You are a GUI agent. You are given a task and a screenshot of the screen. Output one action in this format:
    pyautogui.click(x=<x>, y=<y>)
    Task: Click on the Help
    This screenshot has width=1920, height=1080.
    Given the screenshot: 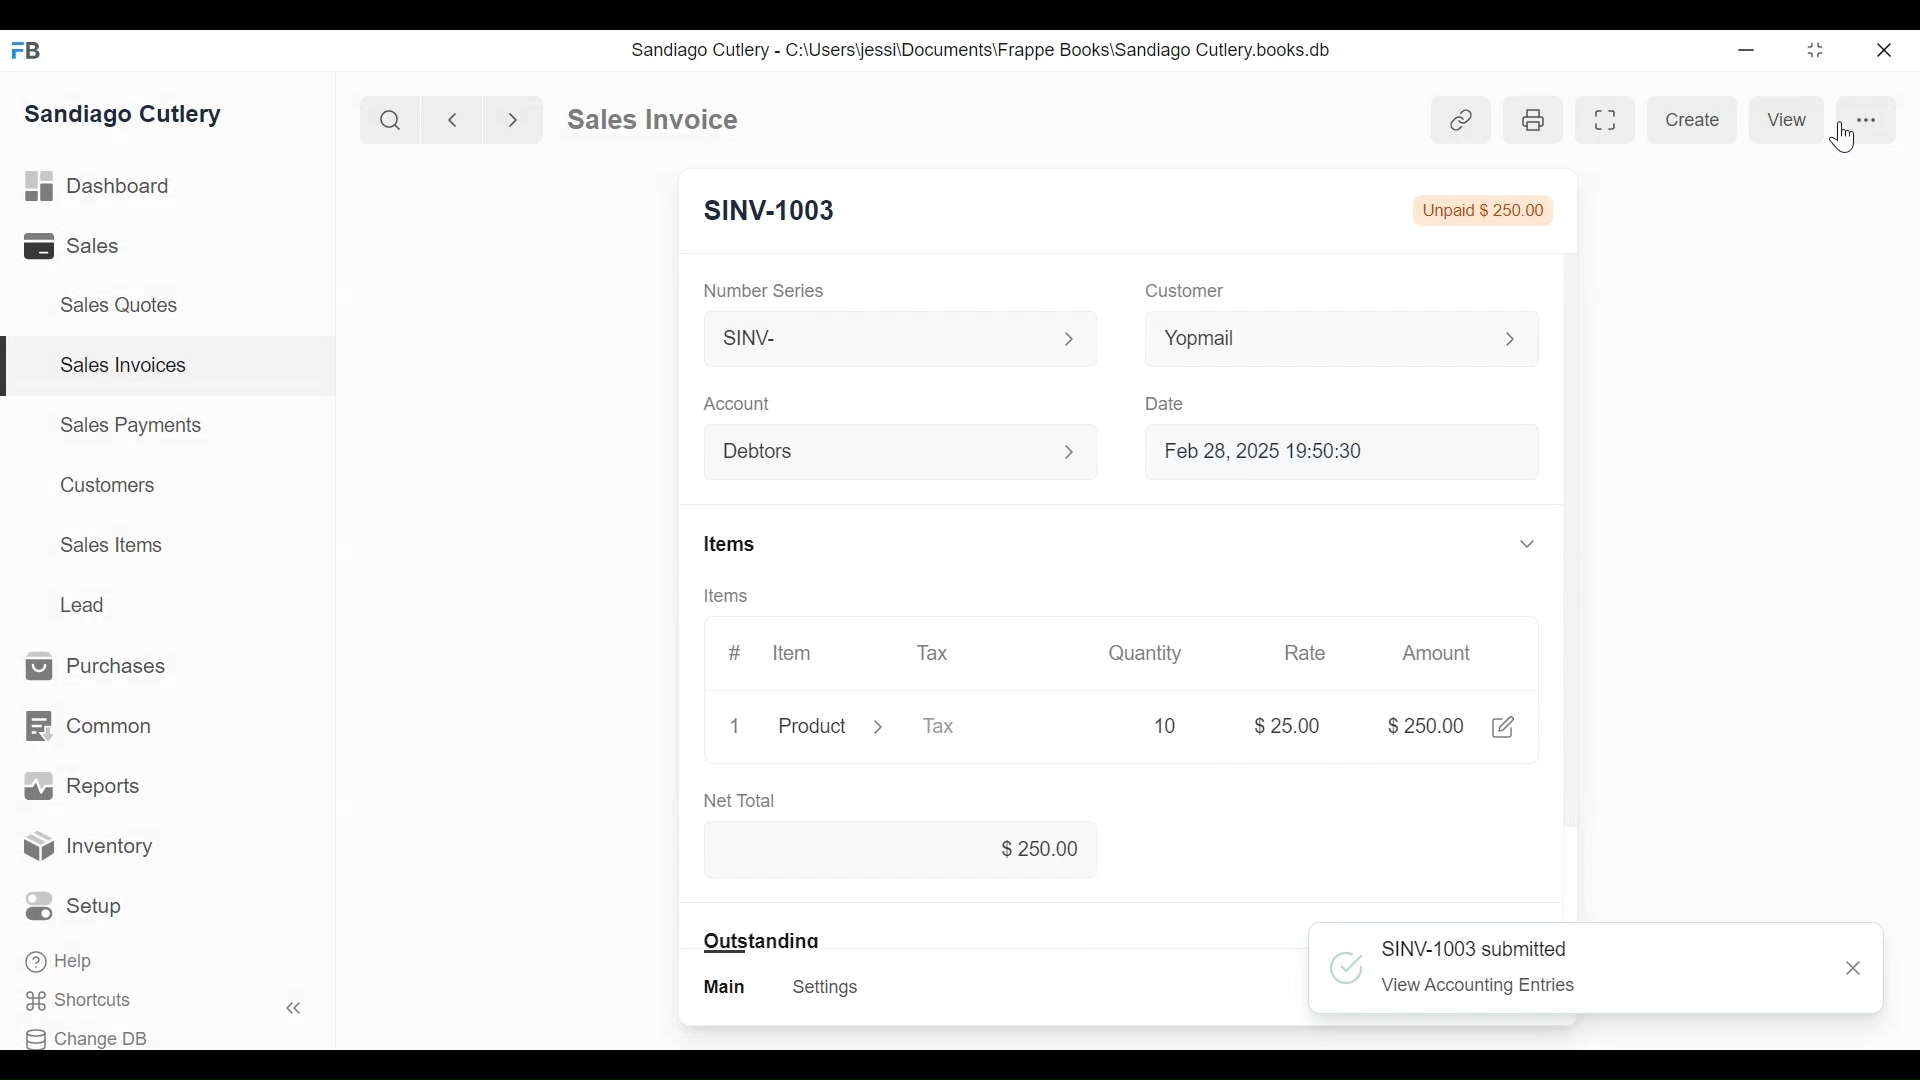 What is the action you would take?
    pyautogui.click(x=61, y=961)
    